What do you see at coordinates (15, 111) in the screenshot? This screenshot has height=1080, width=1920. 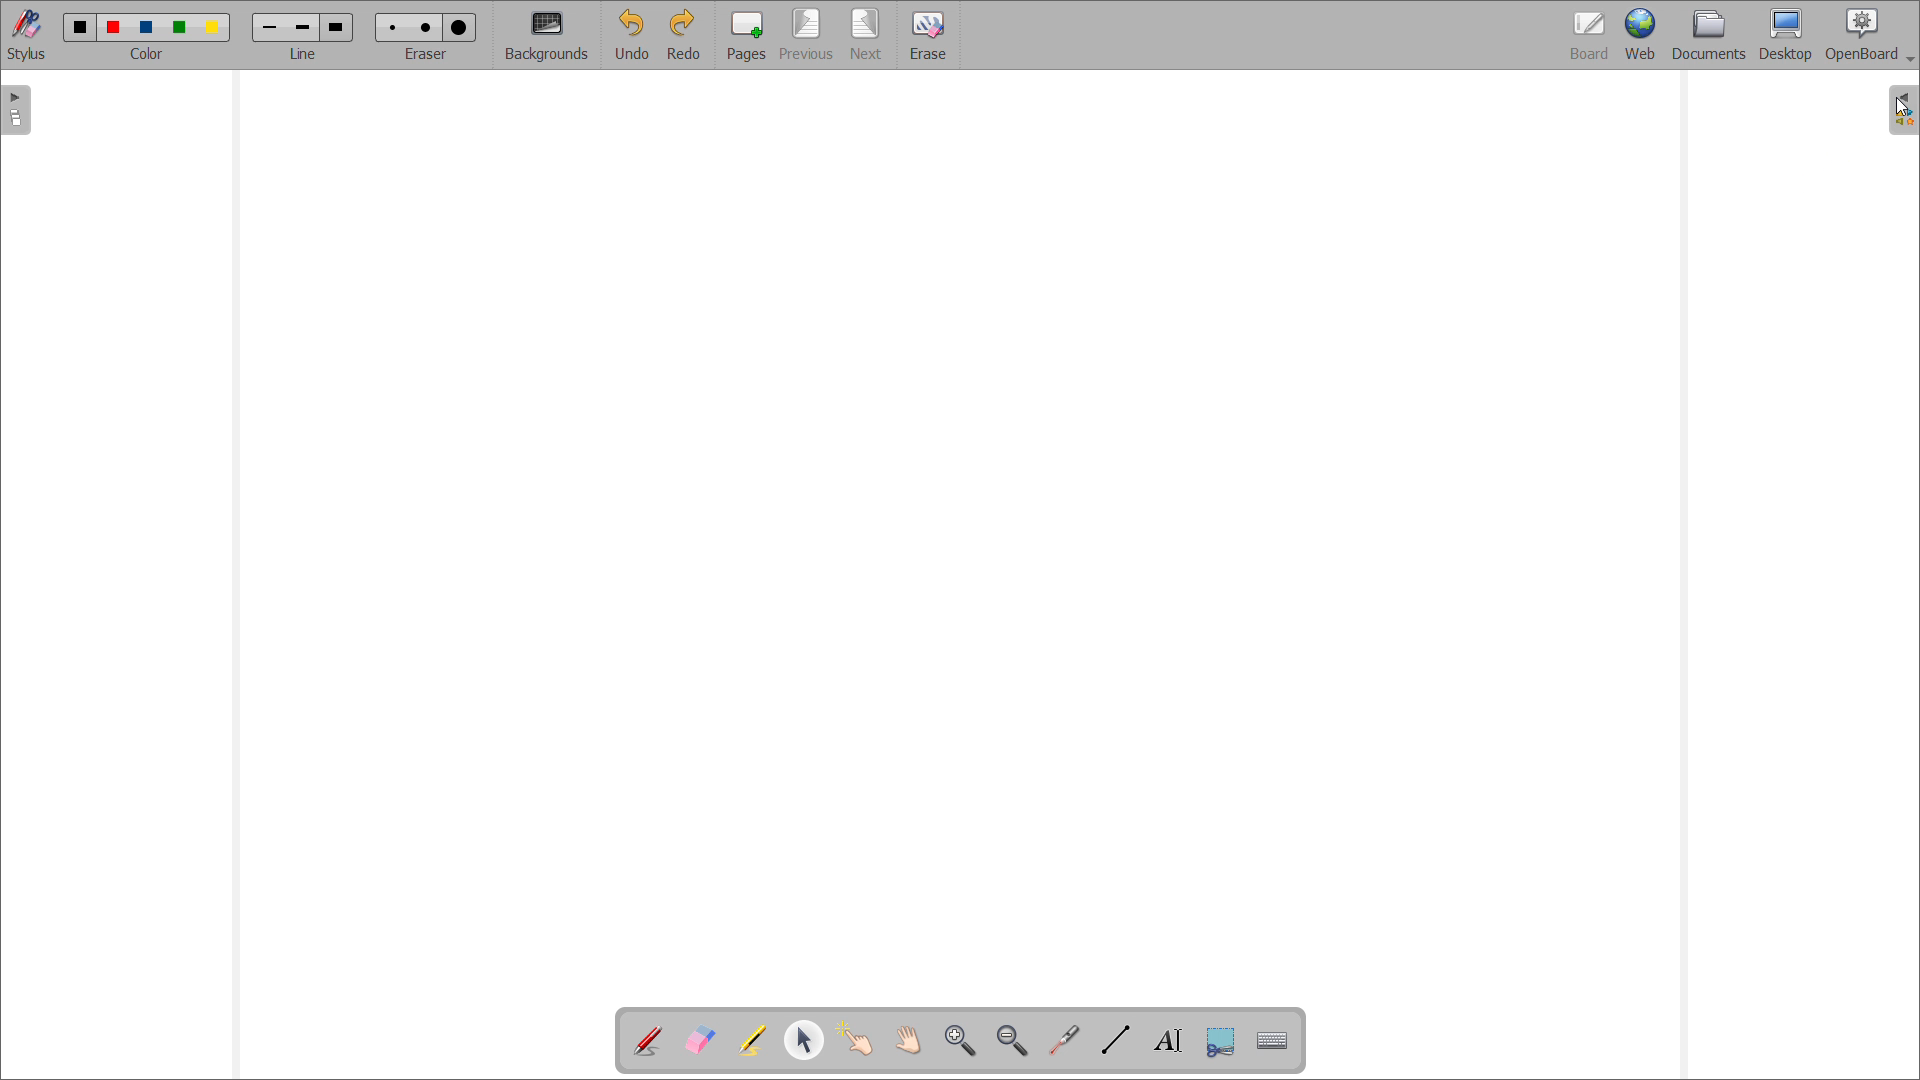 I see `open pages view` at bounding box center [15, 111].